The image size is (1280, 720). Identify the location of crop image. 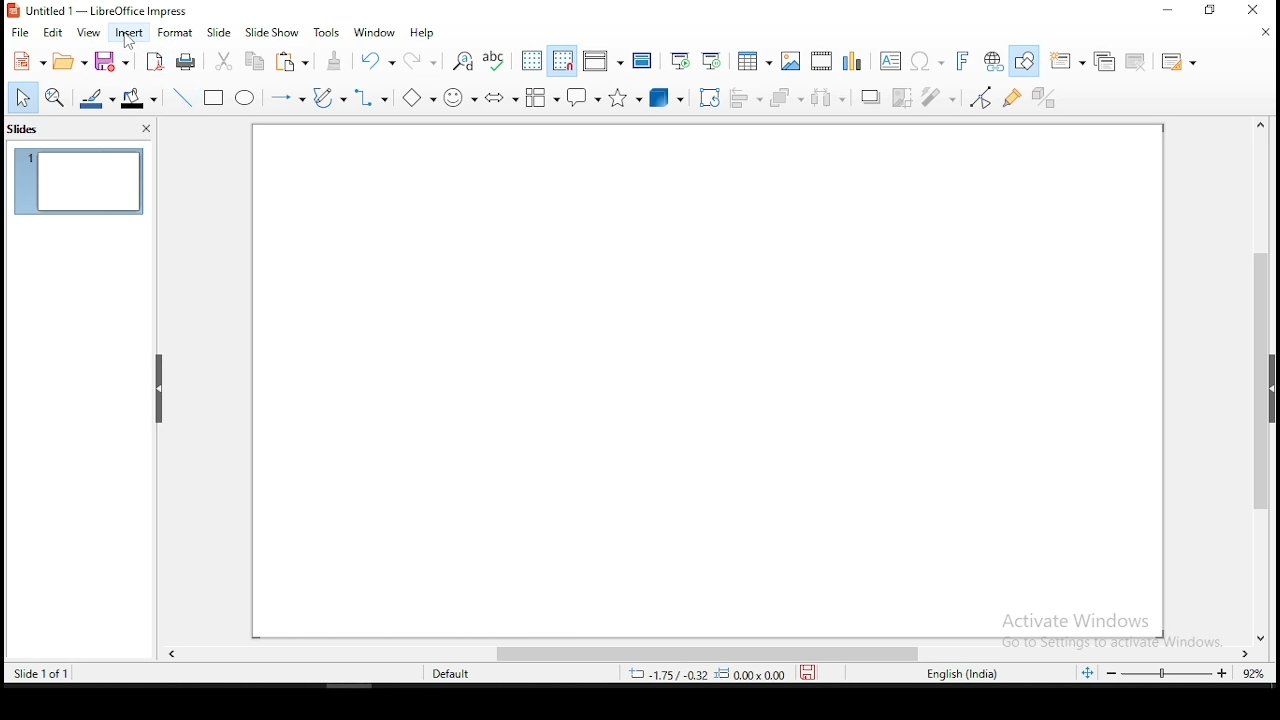
(943, 97).